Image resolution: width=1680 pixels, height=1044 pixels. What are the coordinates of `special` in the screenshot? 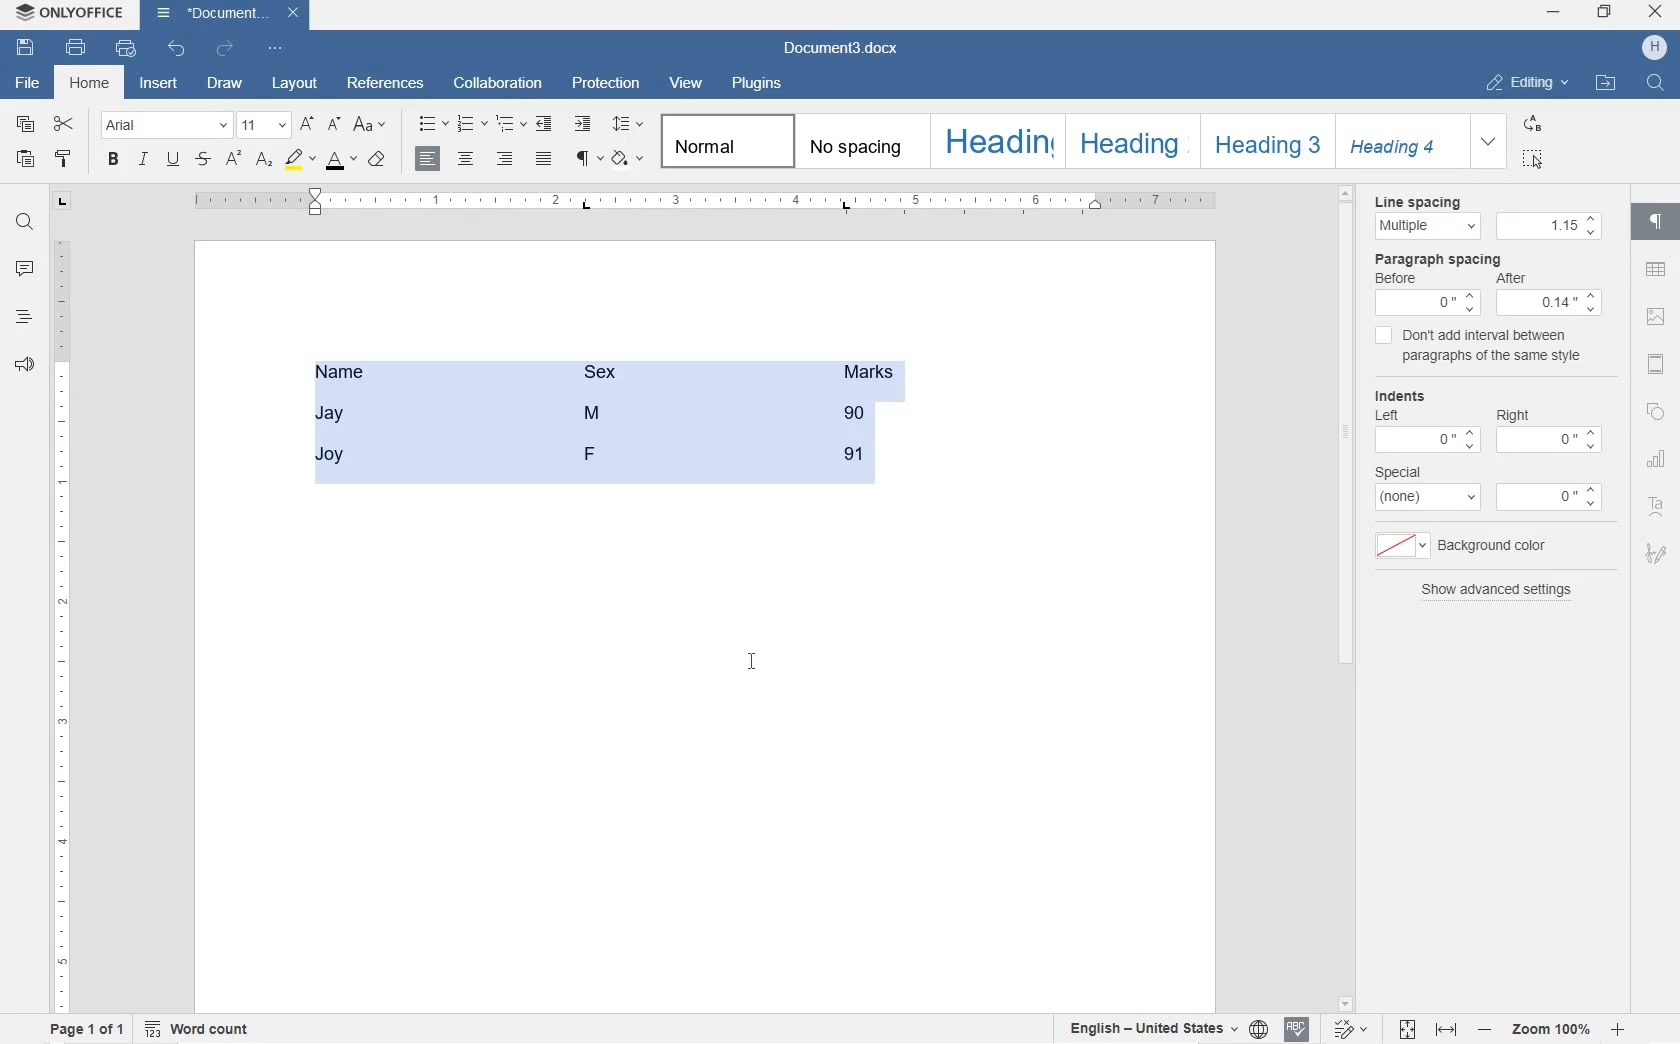 It's located at (1400, 473).